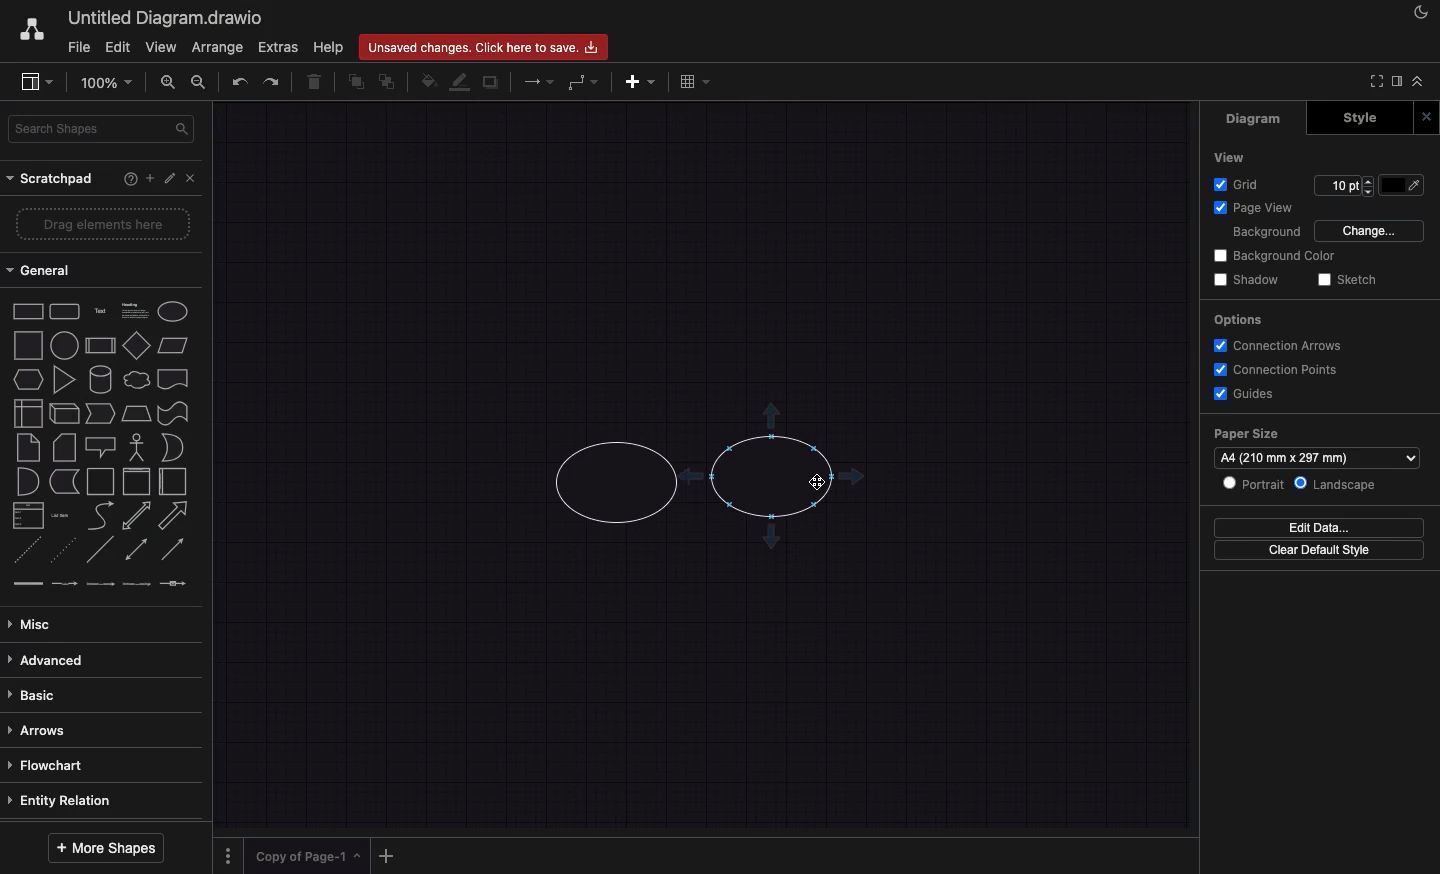 The width and height of the screenshot is (1440, 874). Describe the element at coordinates (166, 19) in the screenshot. I see `untitled diagram.drawio` at that location.